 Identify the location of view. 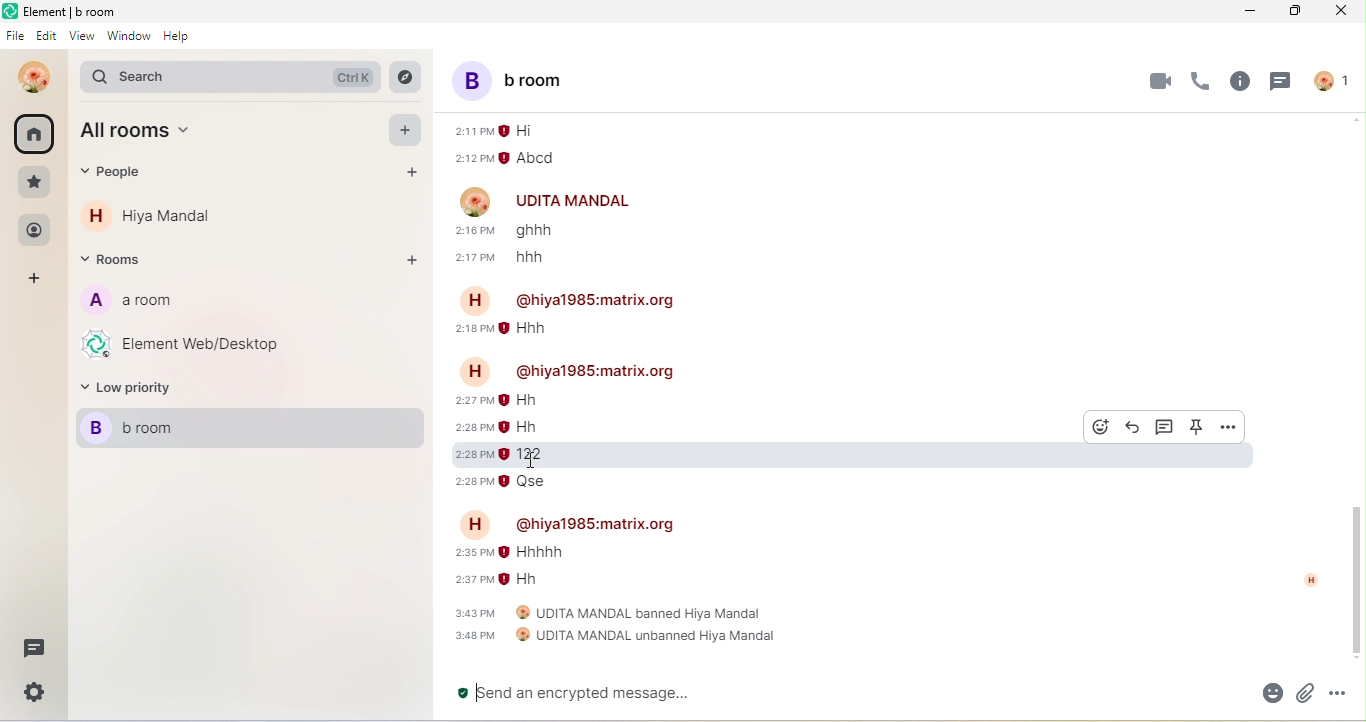
(81, 39).